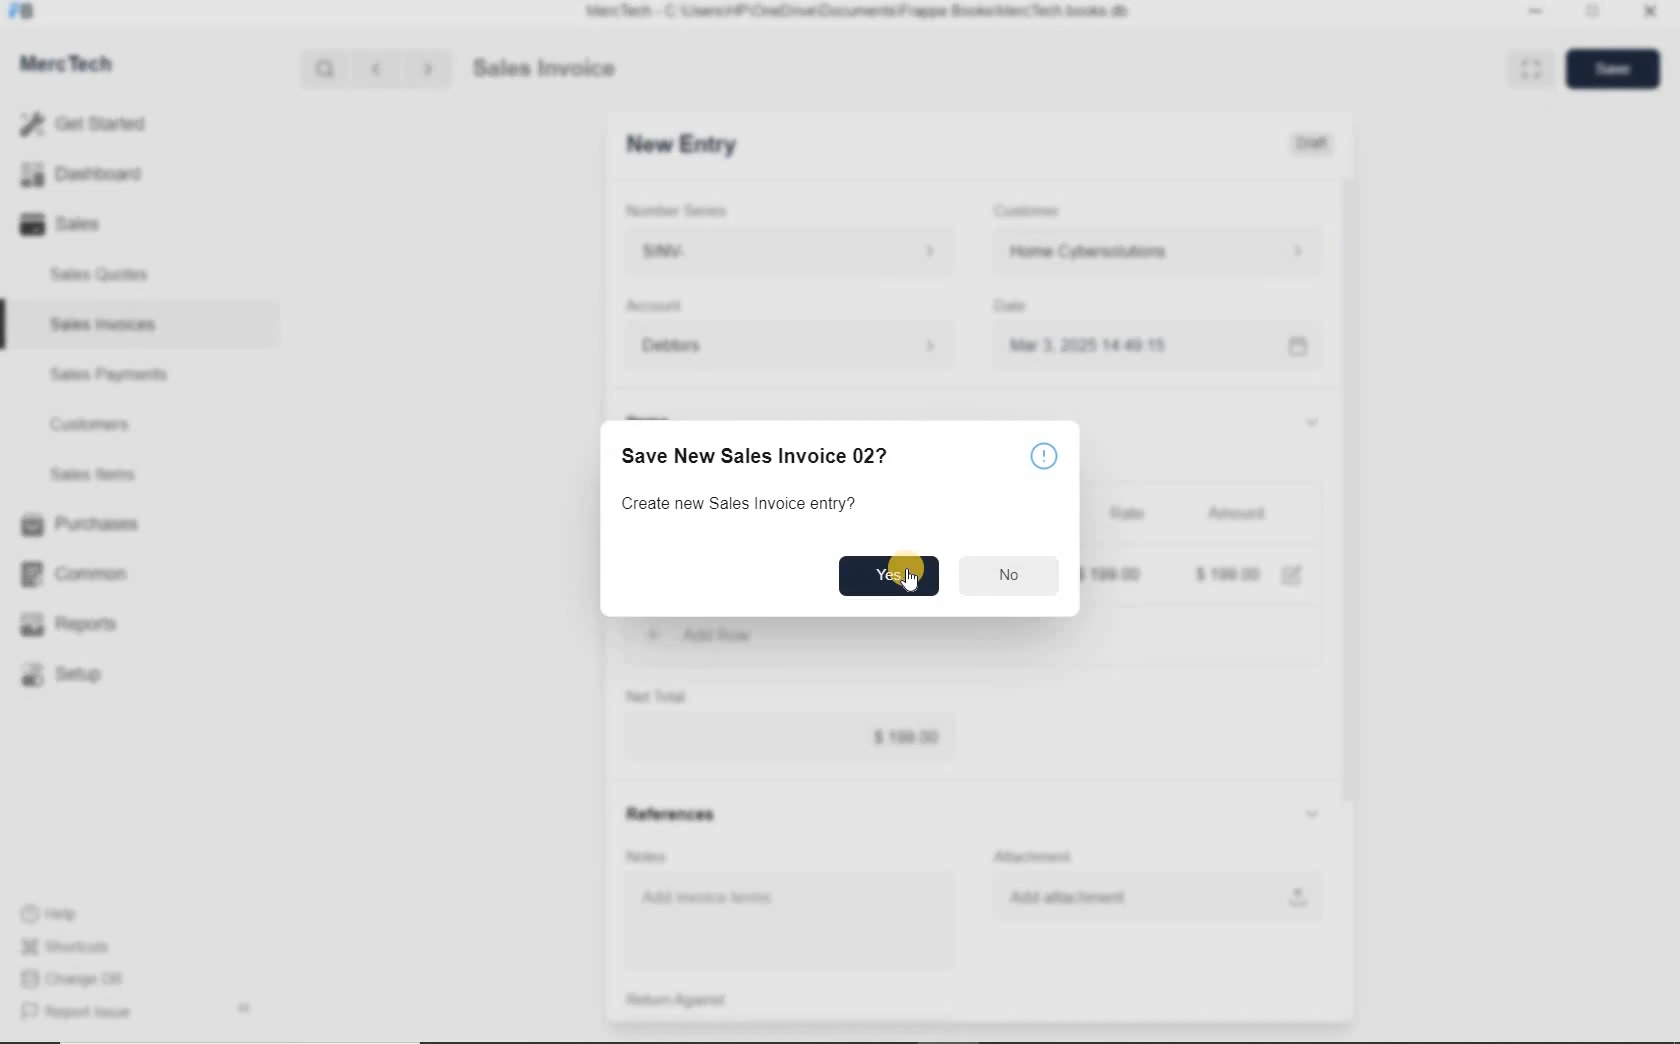  Describe the element at coordinates (104, 324) in the screenshot. I see `Sales Invoices` at that location.